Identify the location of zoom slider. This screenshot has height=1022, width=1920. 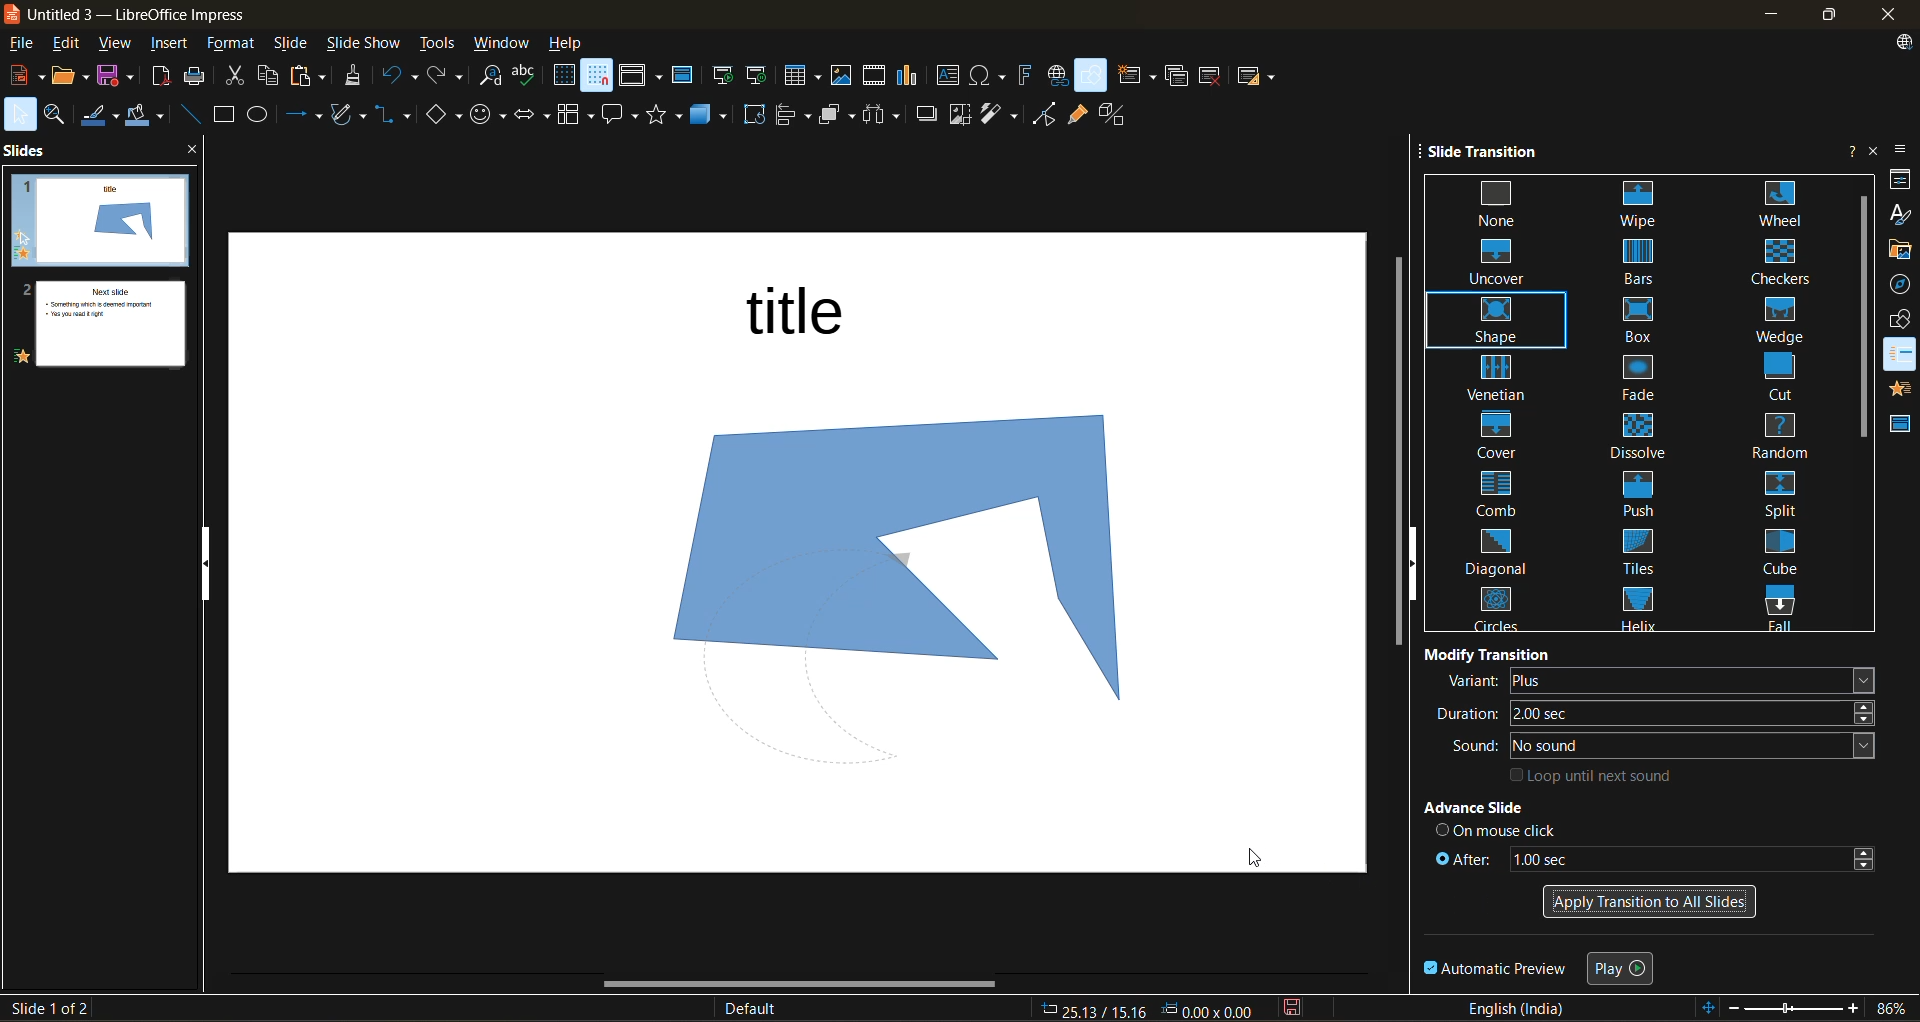
(1795, 1010).